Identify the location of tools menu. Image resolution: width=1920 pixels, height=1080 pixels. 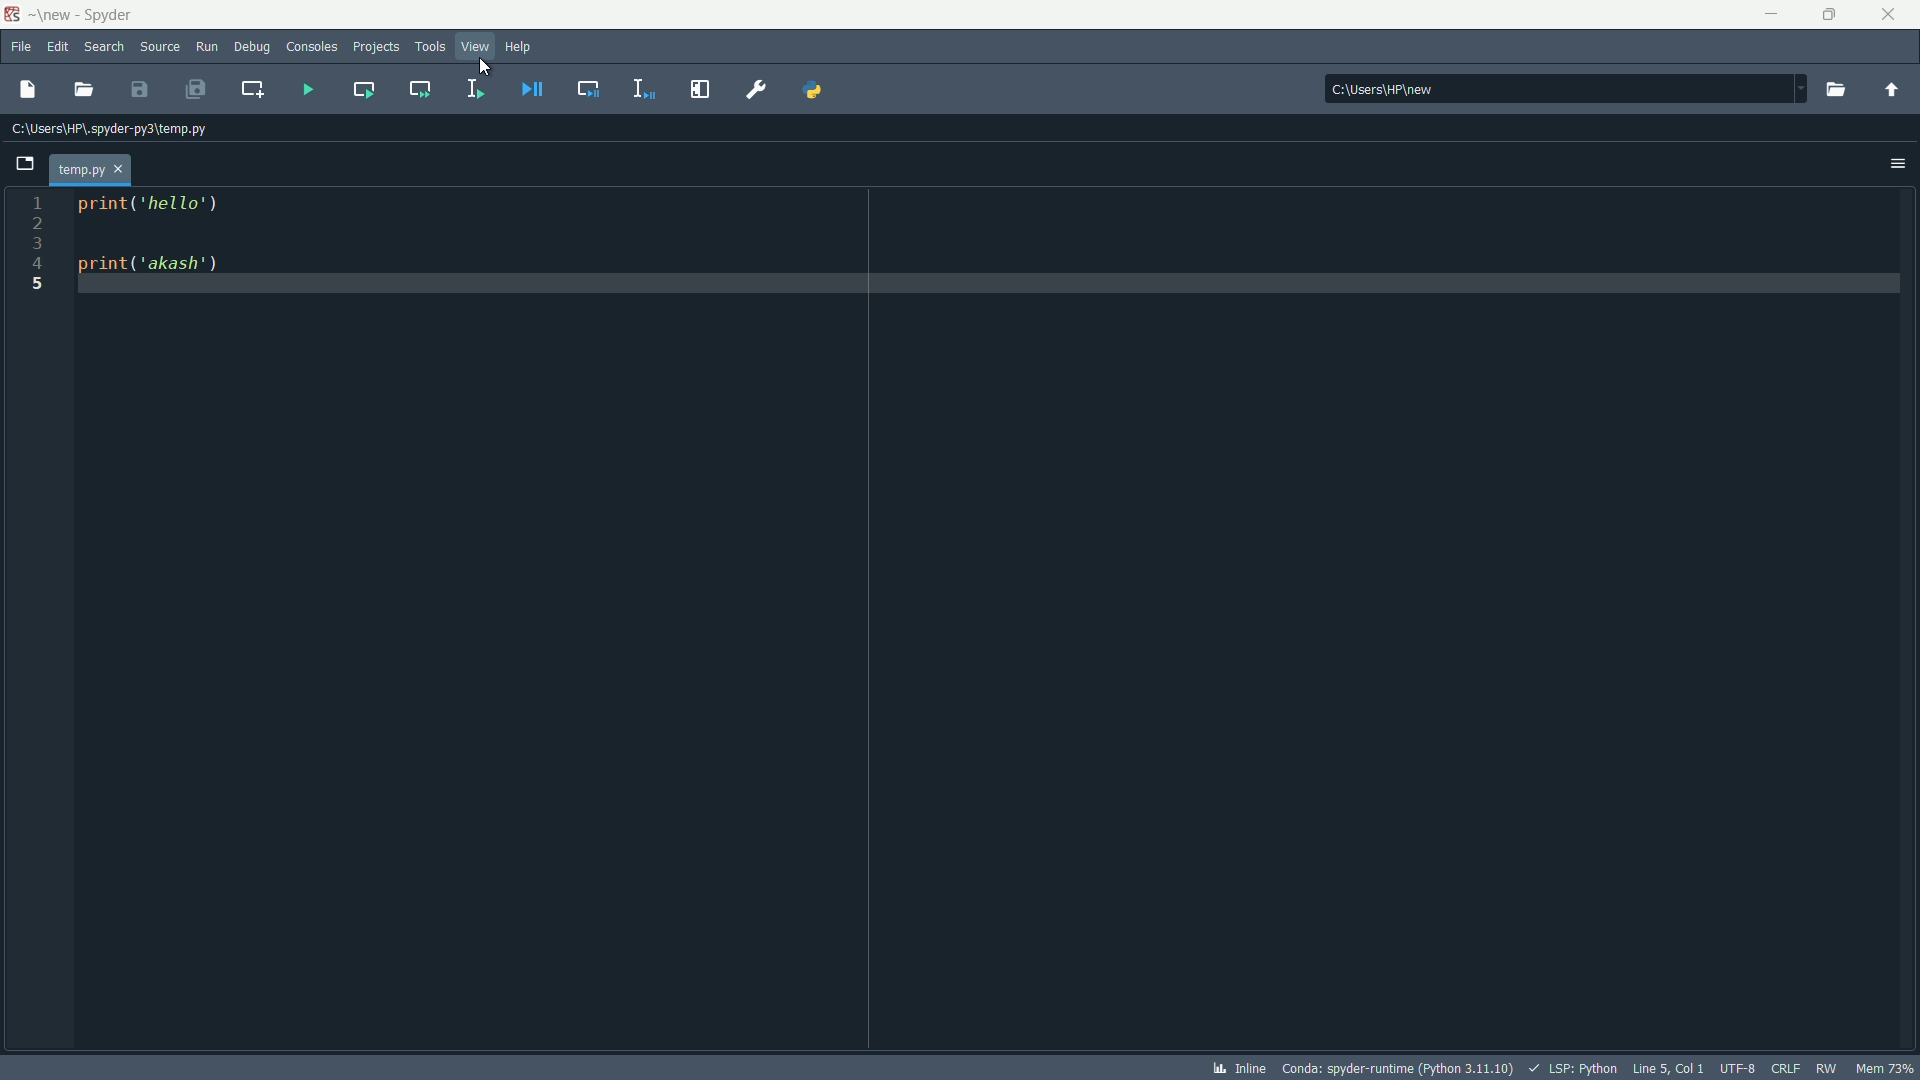
(429, 45).